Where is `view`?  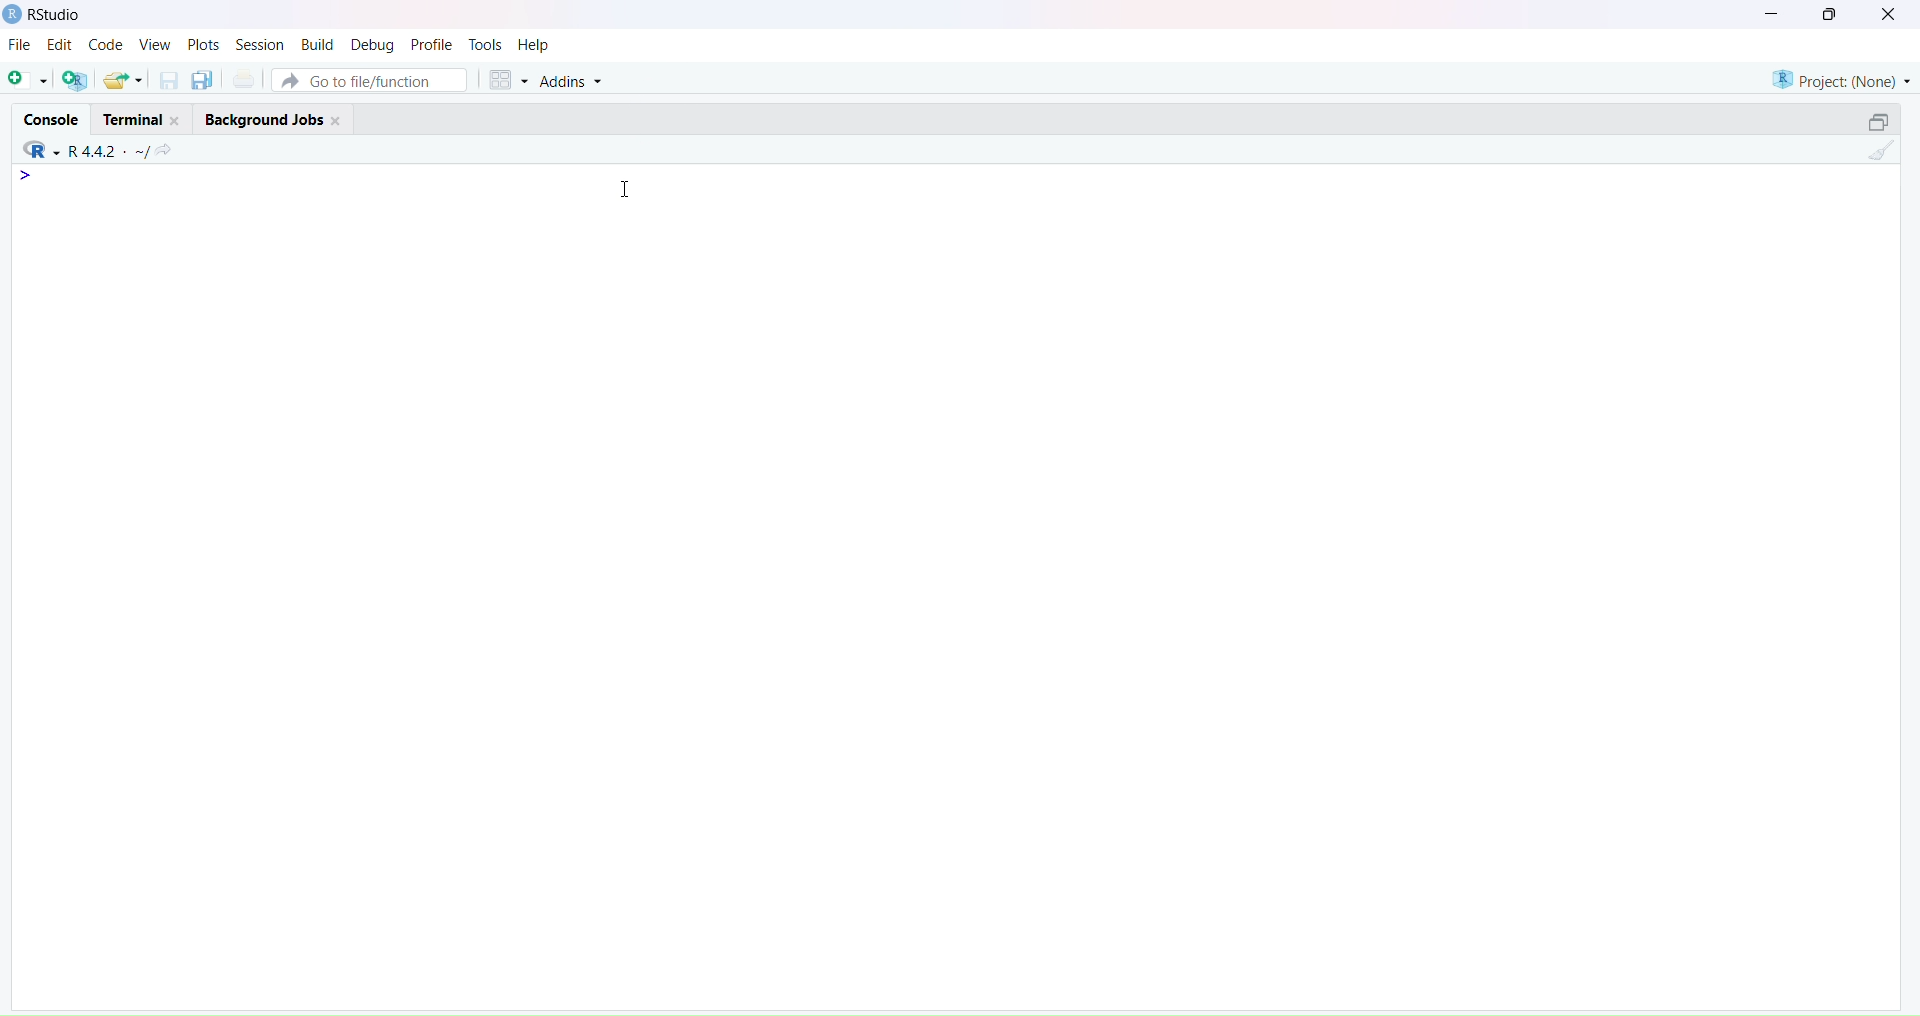 view is located at coordinates (157, 44).